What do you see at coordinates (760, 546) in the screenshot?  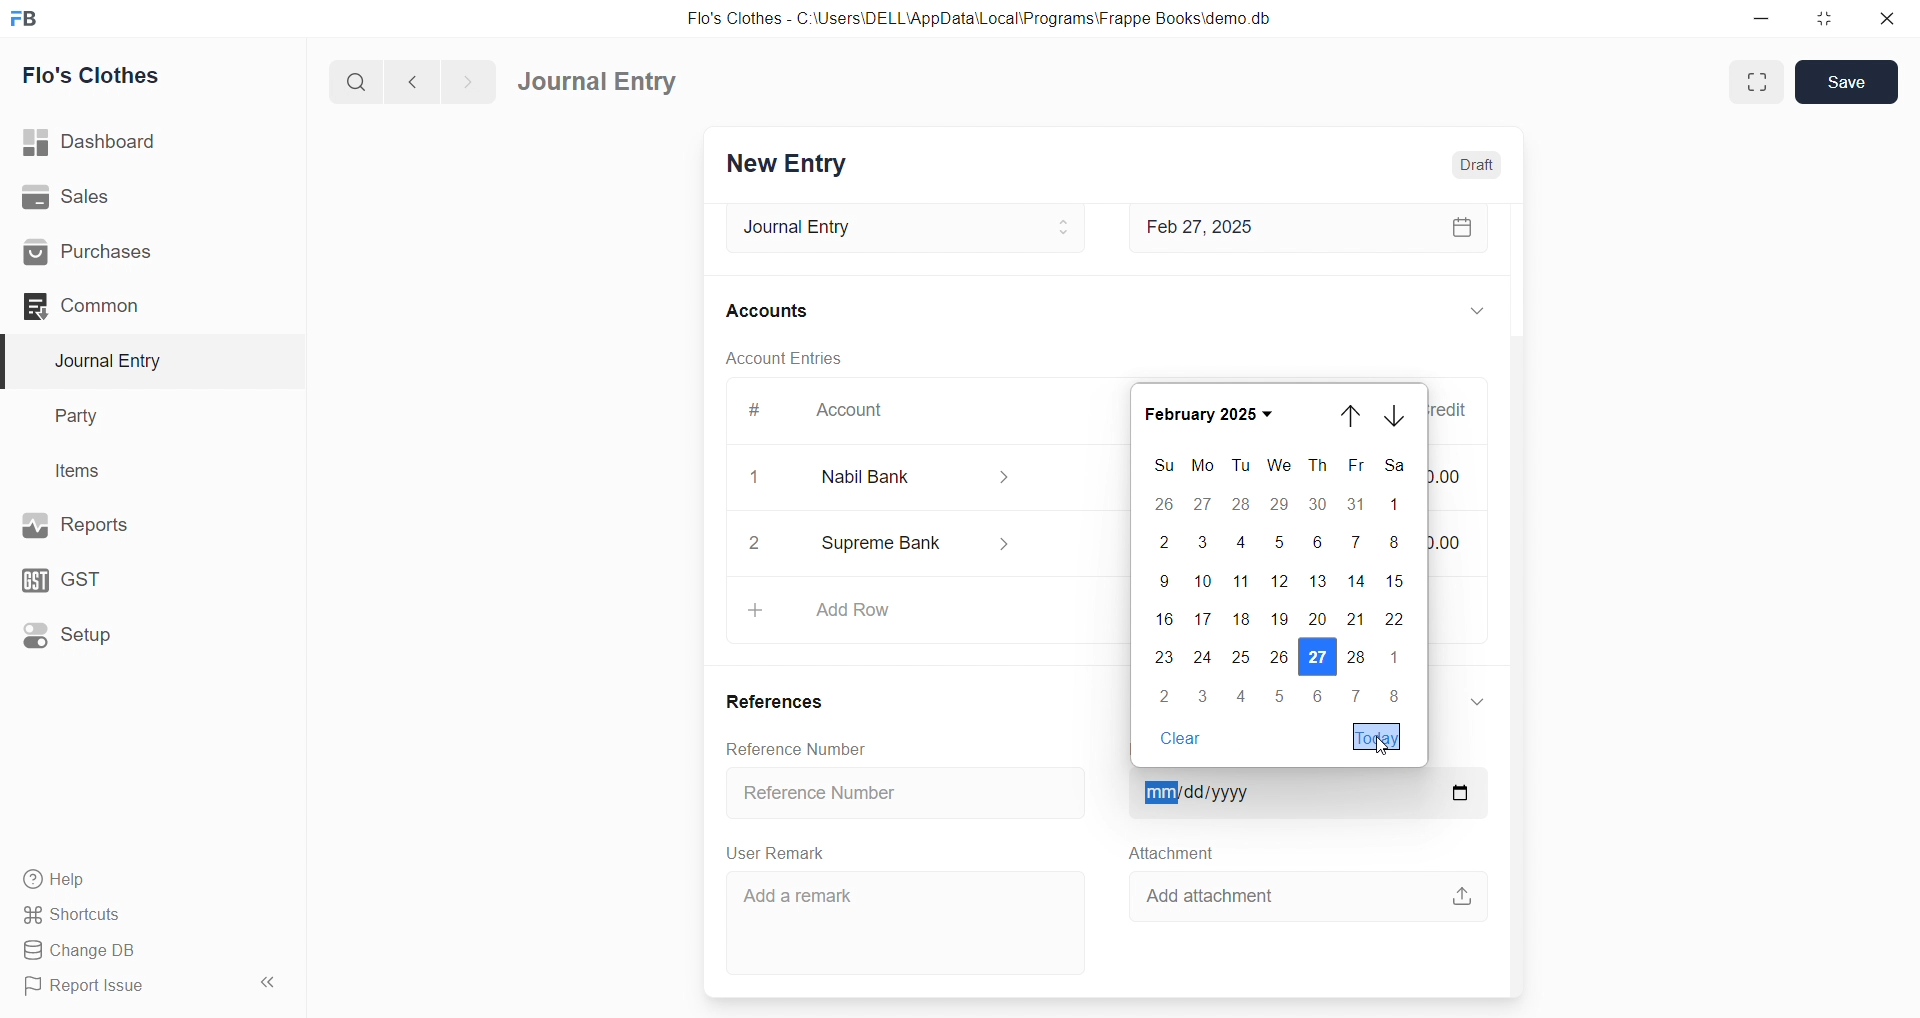 I see `2` at bounding box center [760, 546].